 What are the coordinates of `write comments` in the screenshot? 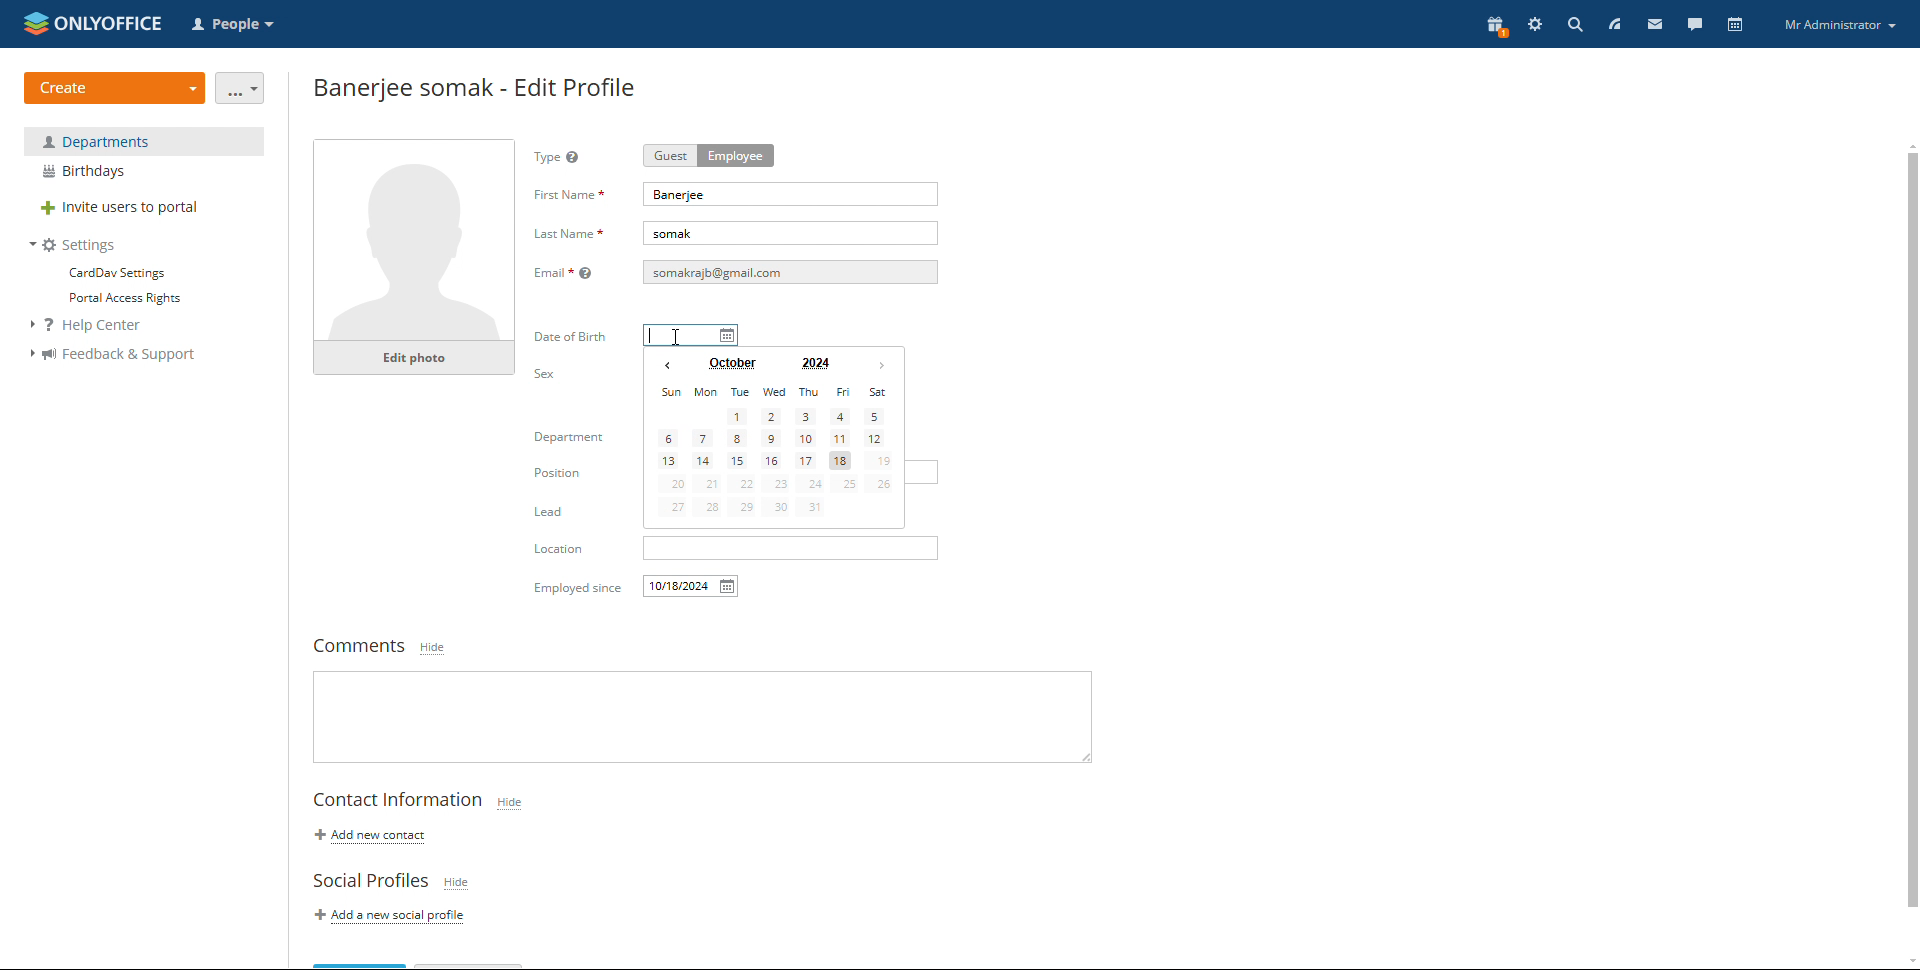 It's located at (702, 717).